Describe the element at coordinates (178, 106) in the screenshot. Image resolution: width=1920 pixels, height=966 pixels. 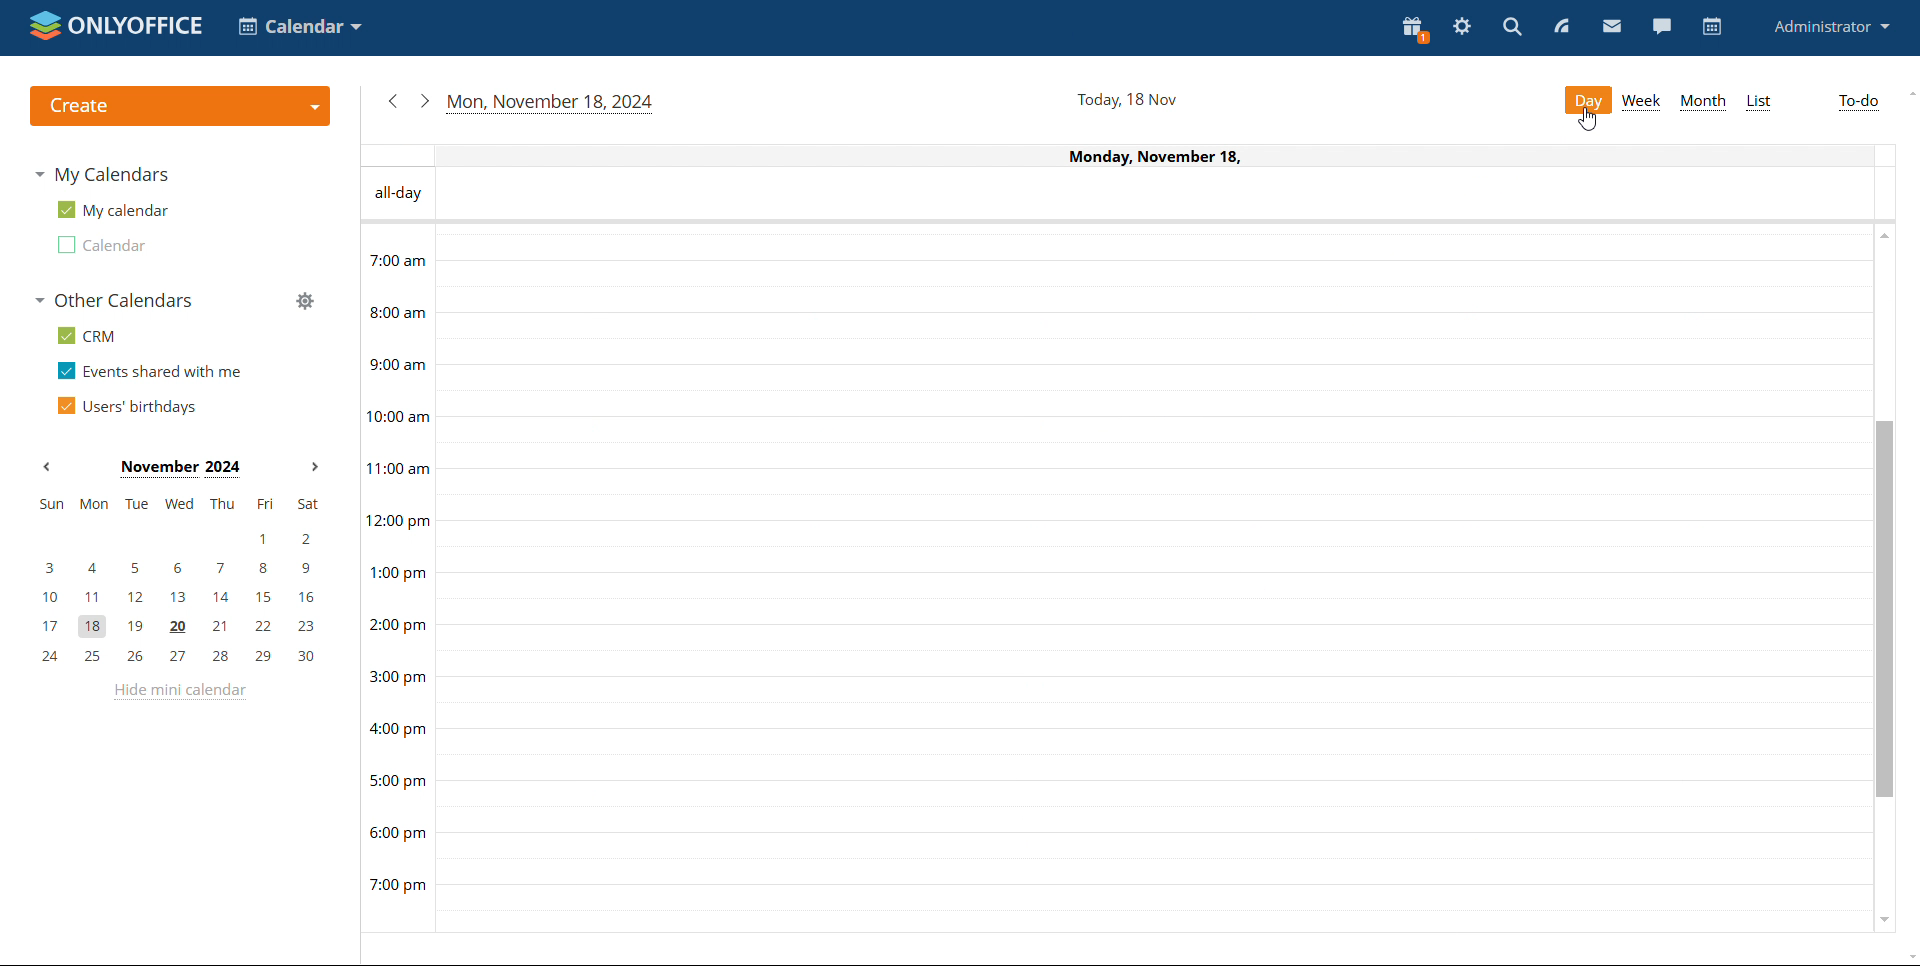
I see `create` at that location.